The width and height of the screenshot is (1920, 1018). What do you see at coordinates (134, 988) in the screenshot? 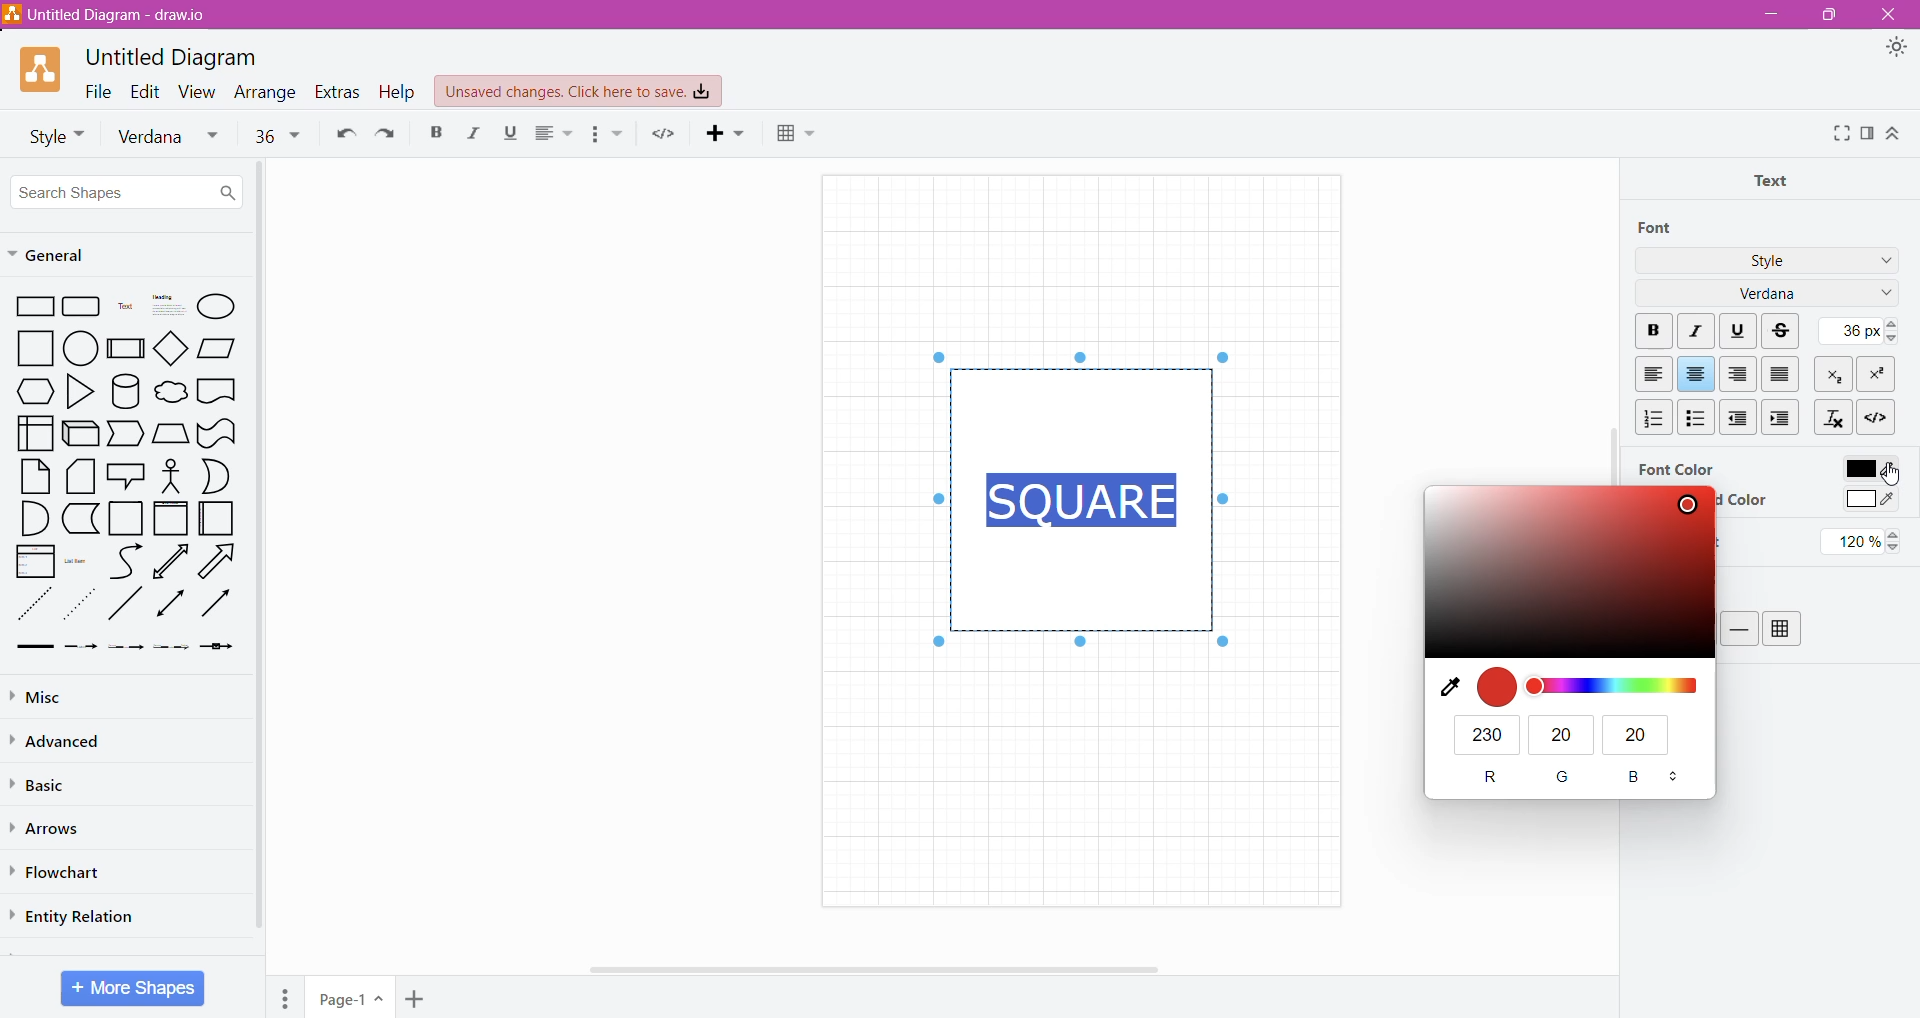
I see `More Shapes` at bounding box center [134, 988].